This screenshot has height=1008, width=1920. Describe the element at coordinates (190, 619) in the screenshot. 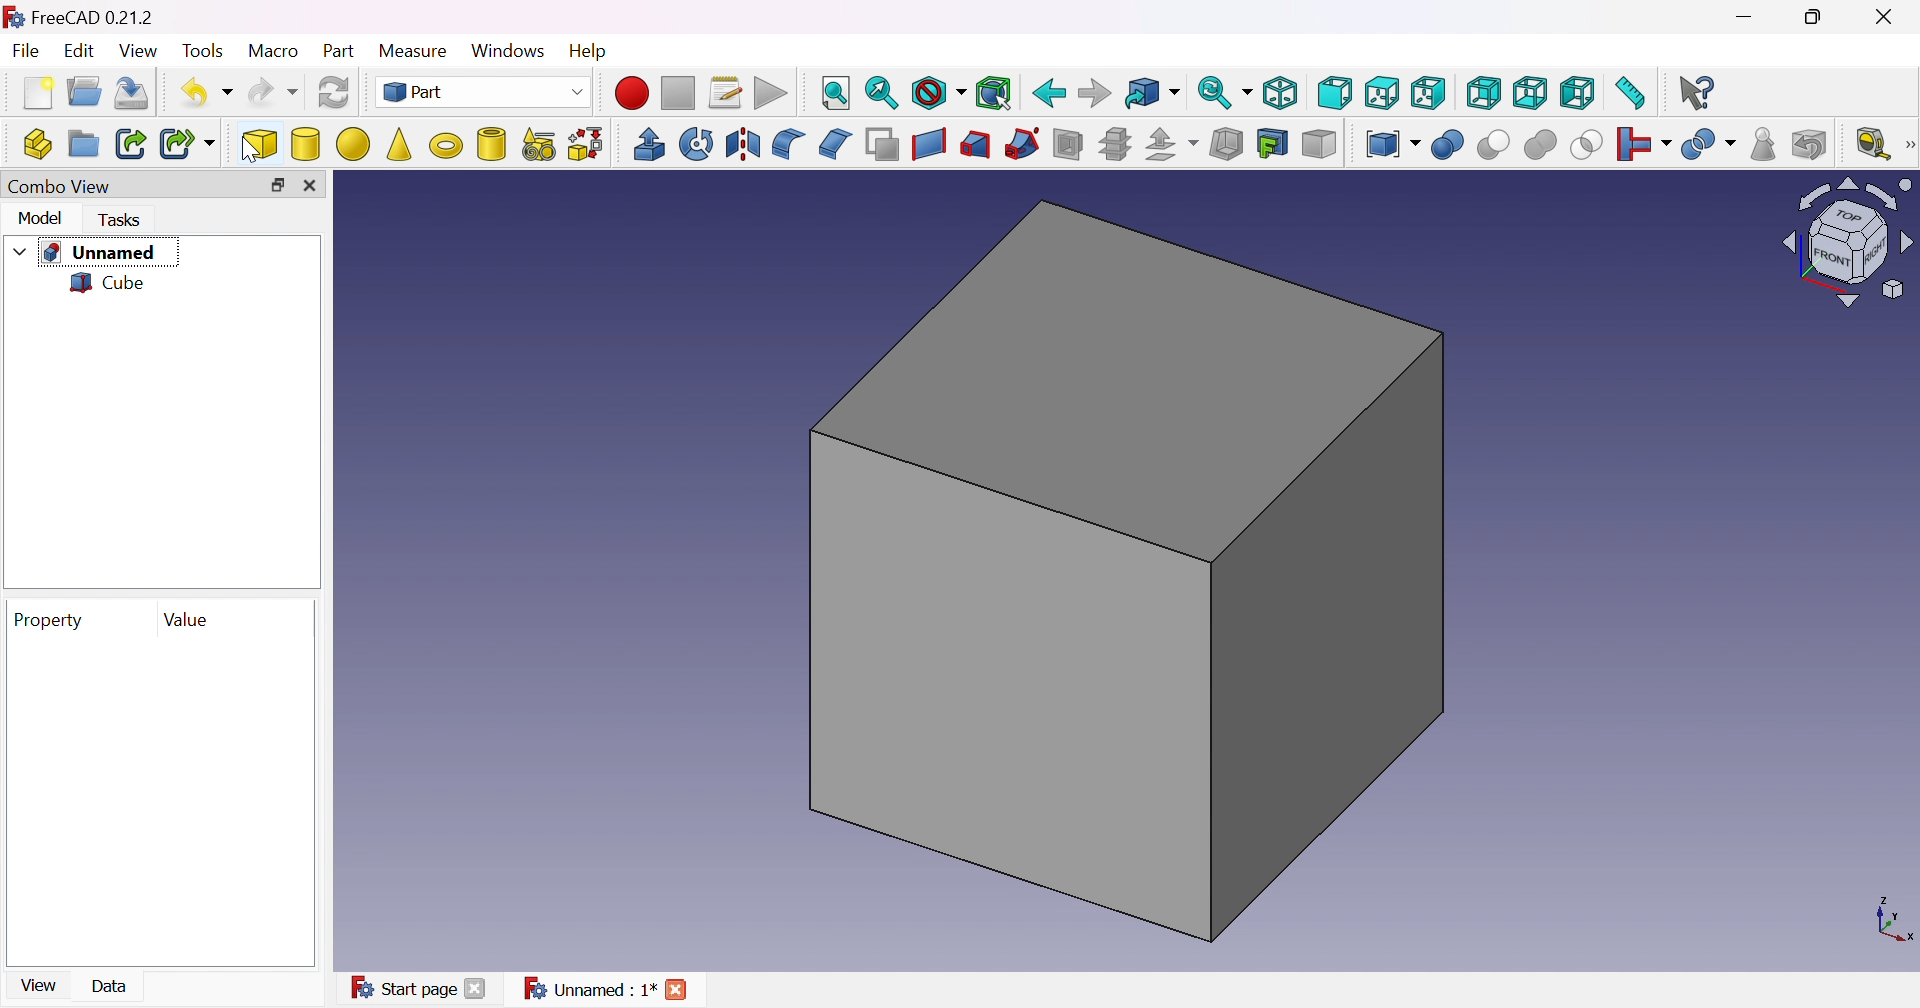

I see `Value` at that location.